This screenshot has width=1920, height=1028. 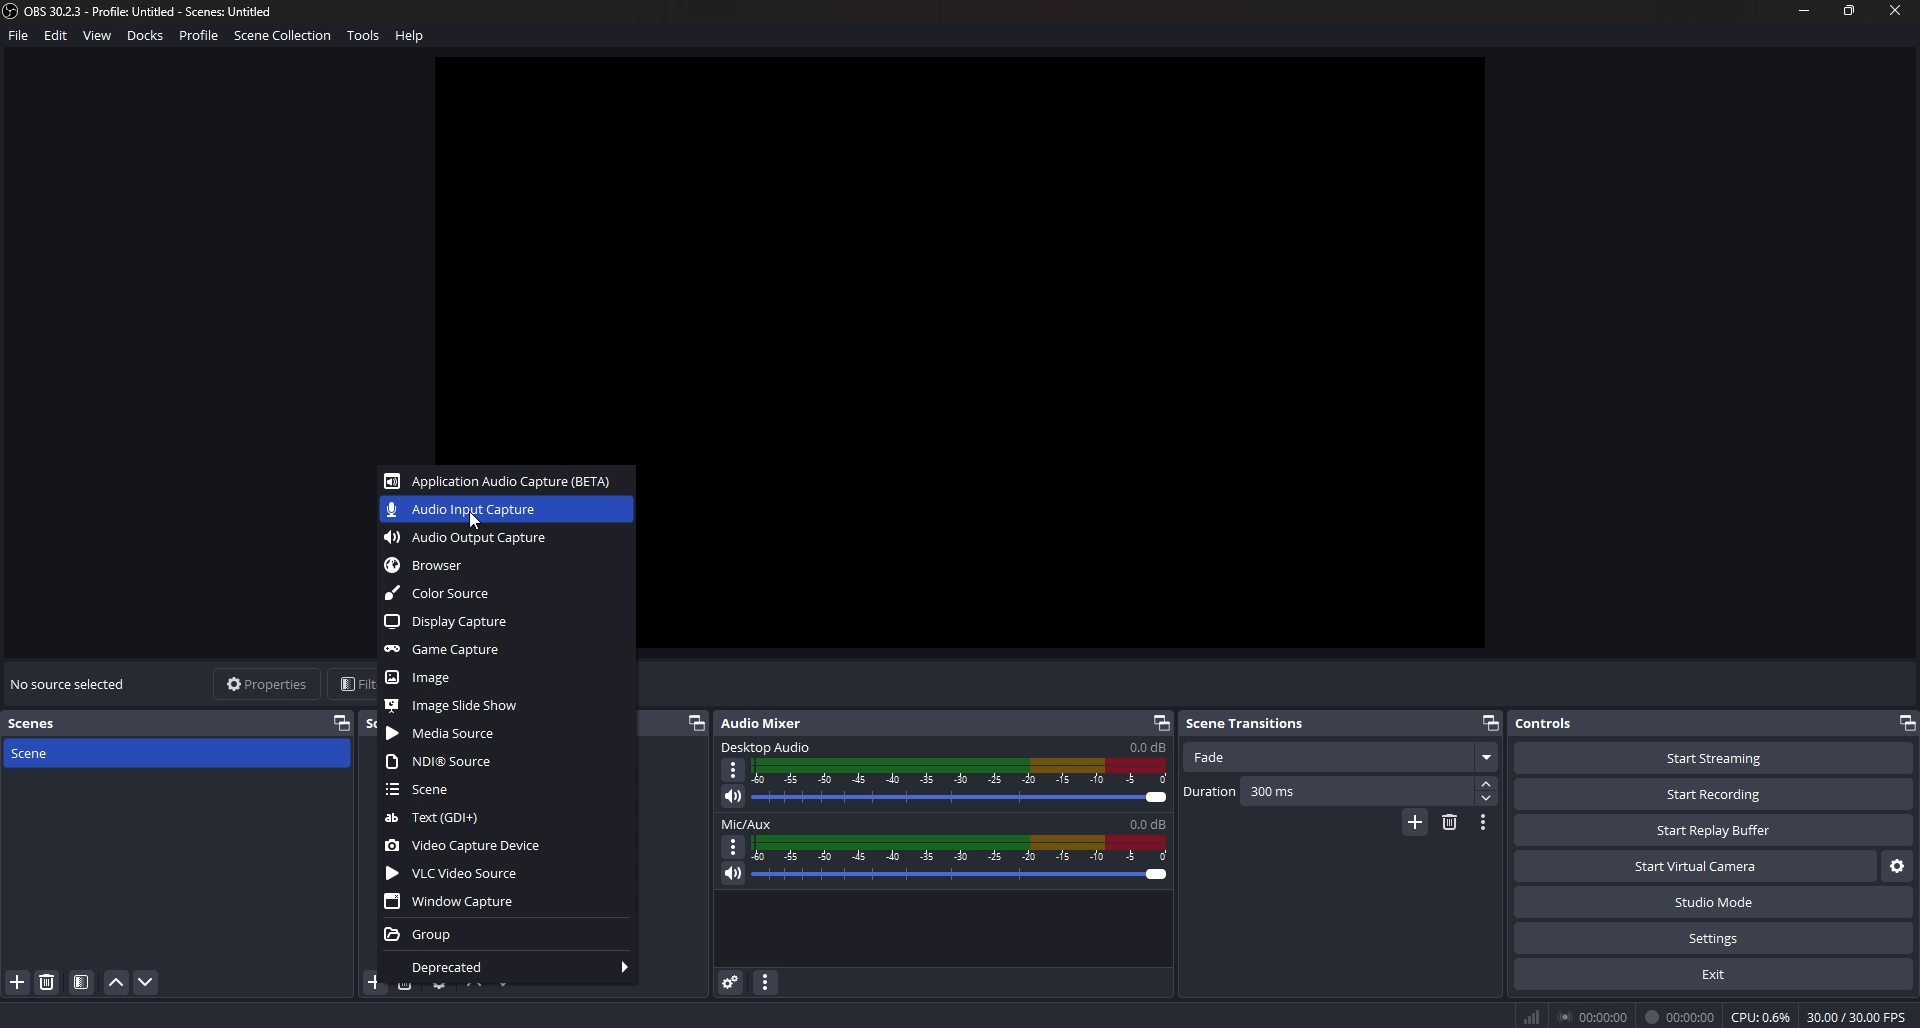 What do you see at coordinates (505, 650) in the screenshot?
I see `game capture` at bounding box center [505, 650].